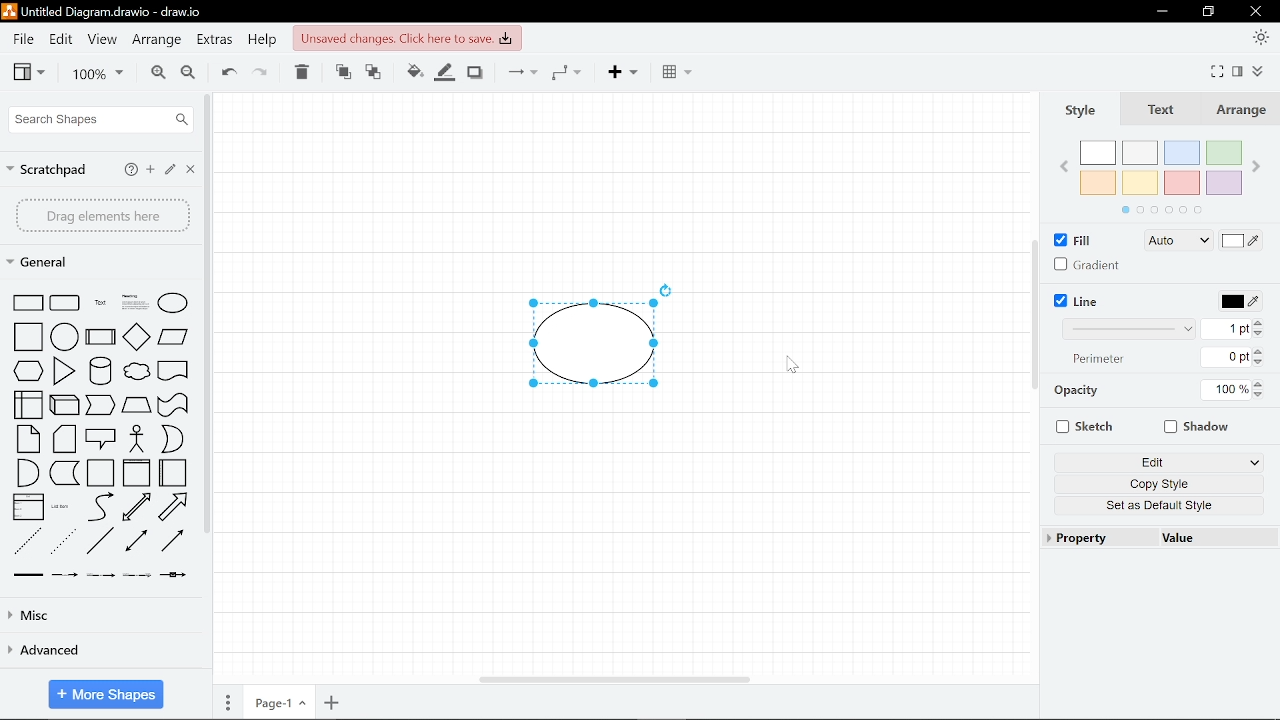 The height and width of the screenshot is (720, 1280). I want to click on Way points, so click(566, 71).